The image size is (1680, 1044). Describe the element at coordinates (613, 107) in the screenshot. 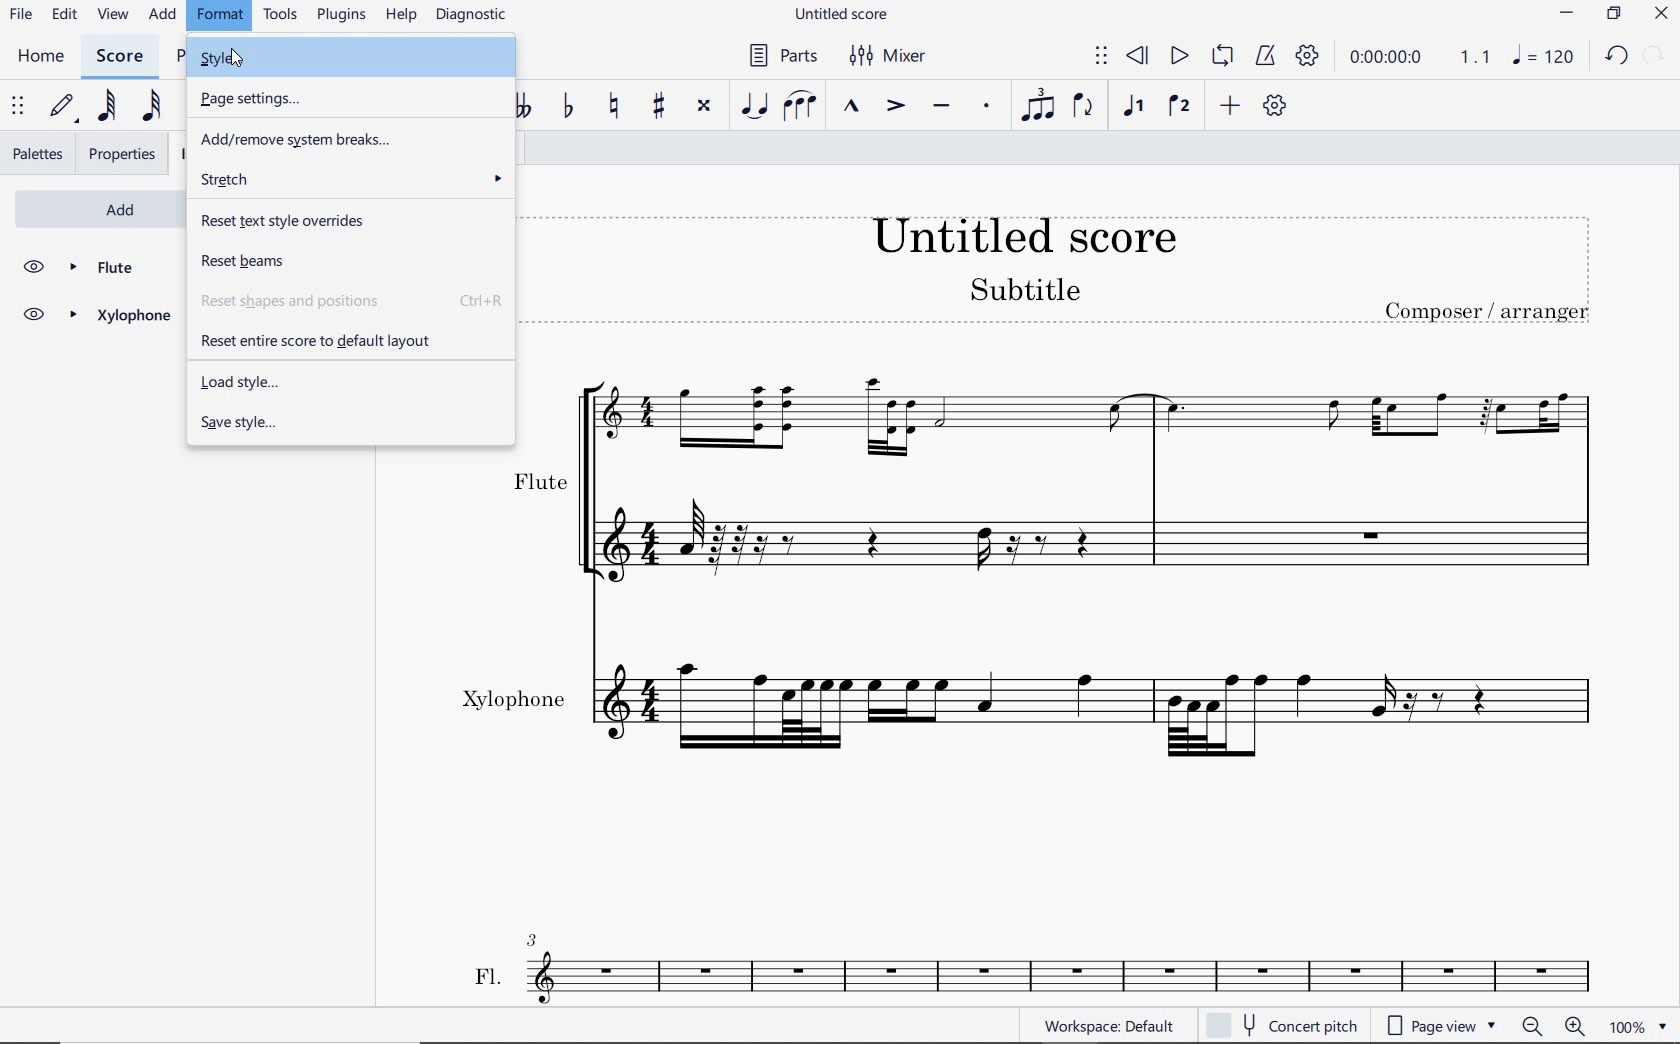

I see `TOGGLE NATURAL` at that location.